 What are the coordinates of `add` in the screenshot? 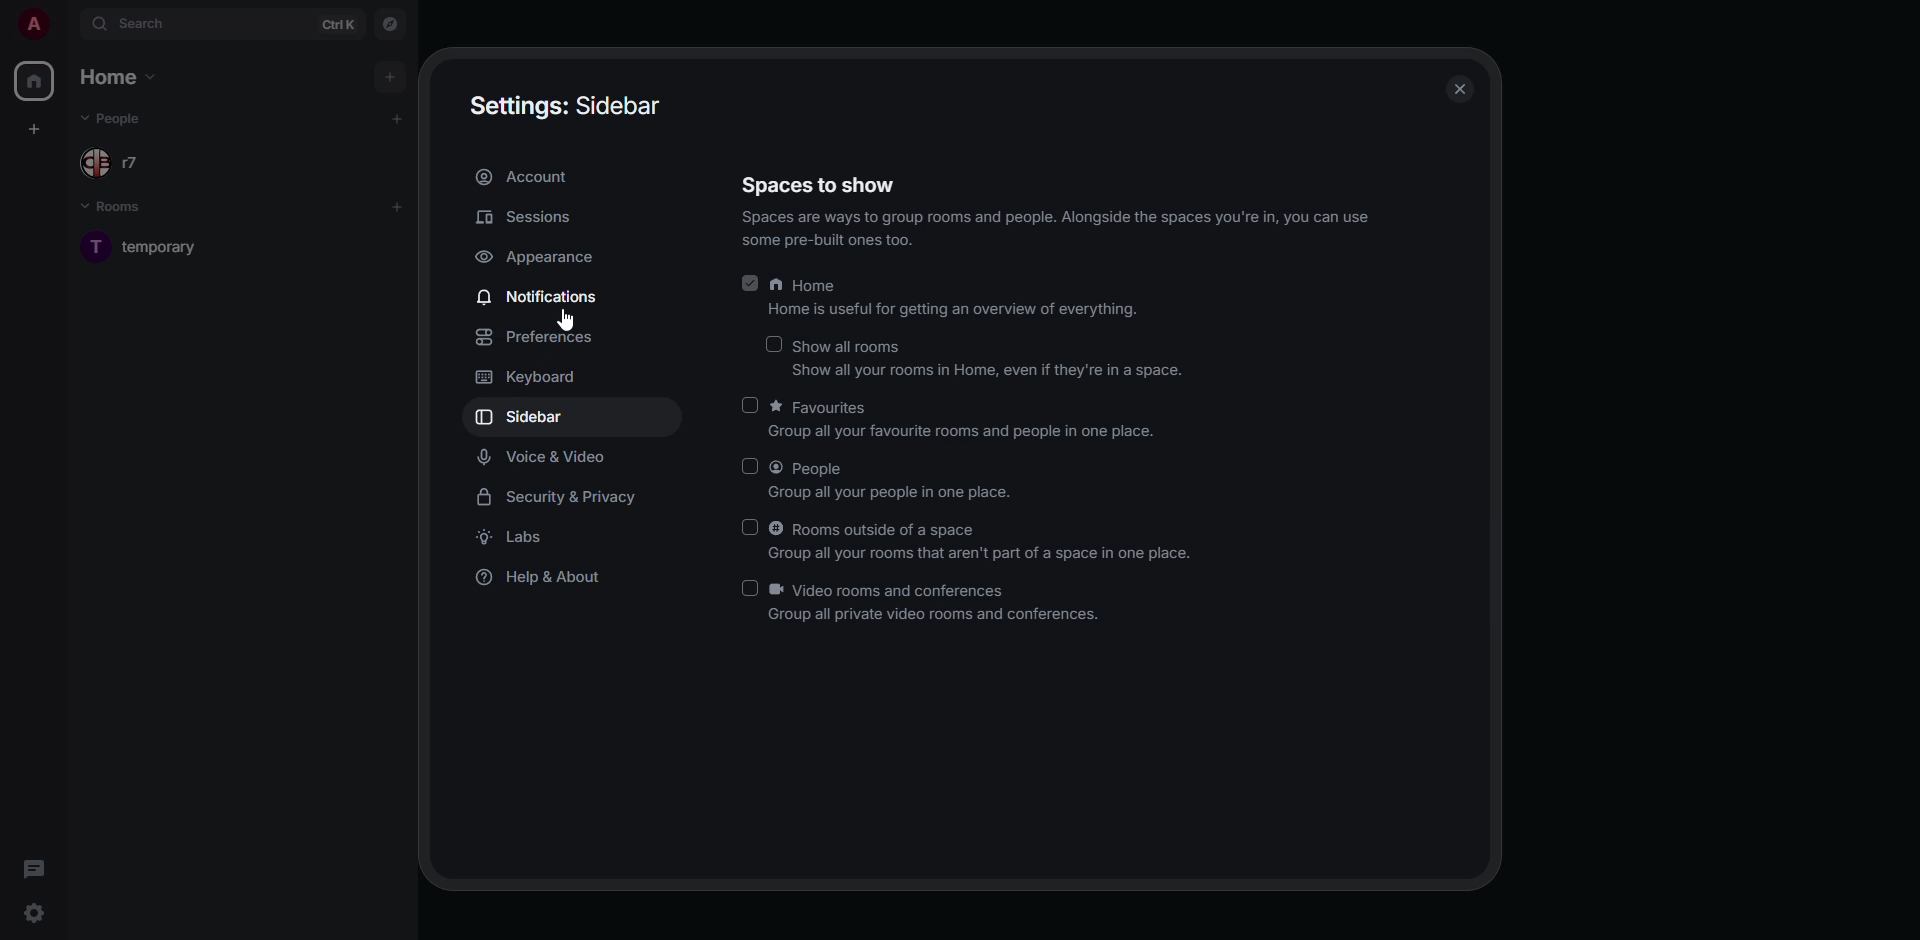 It's located at (390, 76).